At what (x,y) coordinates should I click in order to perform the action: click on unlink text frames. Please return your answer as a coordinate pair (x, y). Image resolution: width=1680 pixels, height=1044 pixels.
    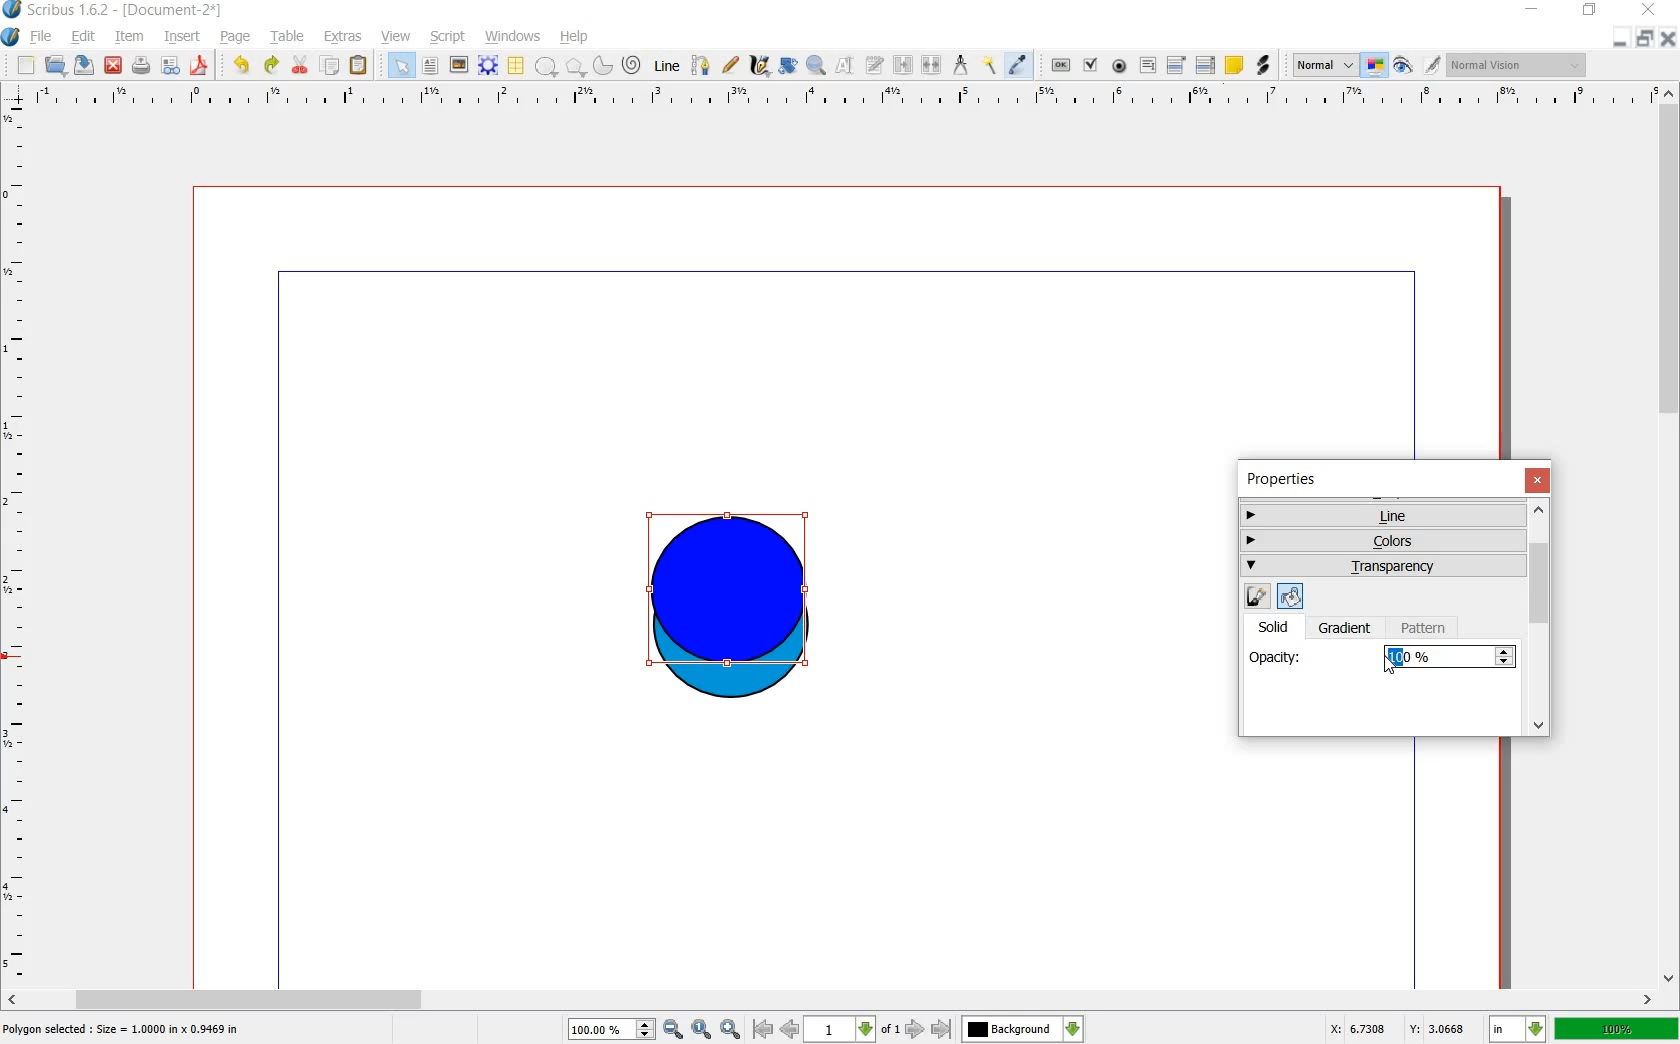
    Looking at the image, I should click on (934, 66).